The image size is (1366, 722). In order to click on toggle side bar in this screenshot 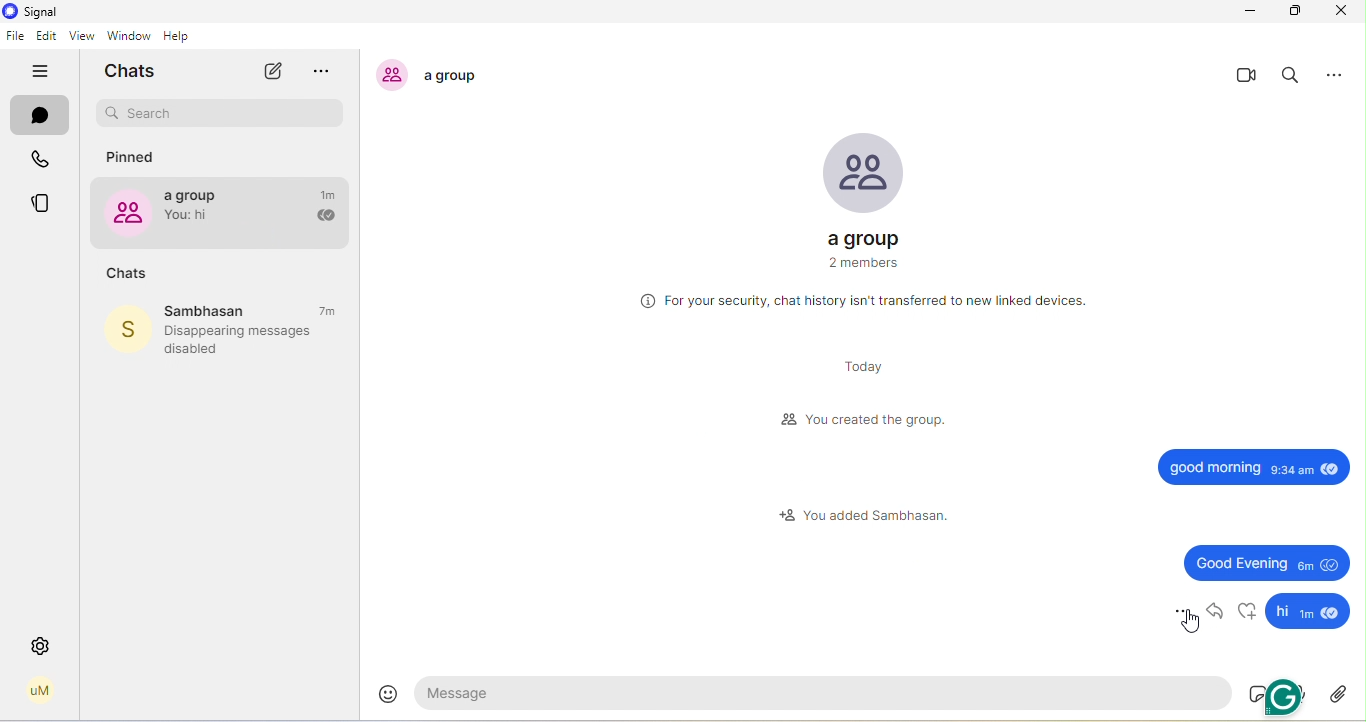, I will do `click(44, 72)`.